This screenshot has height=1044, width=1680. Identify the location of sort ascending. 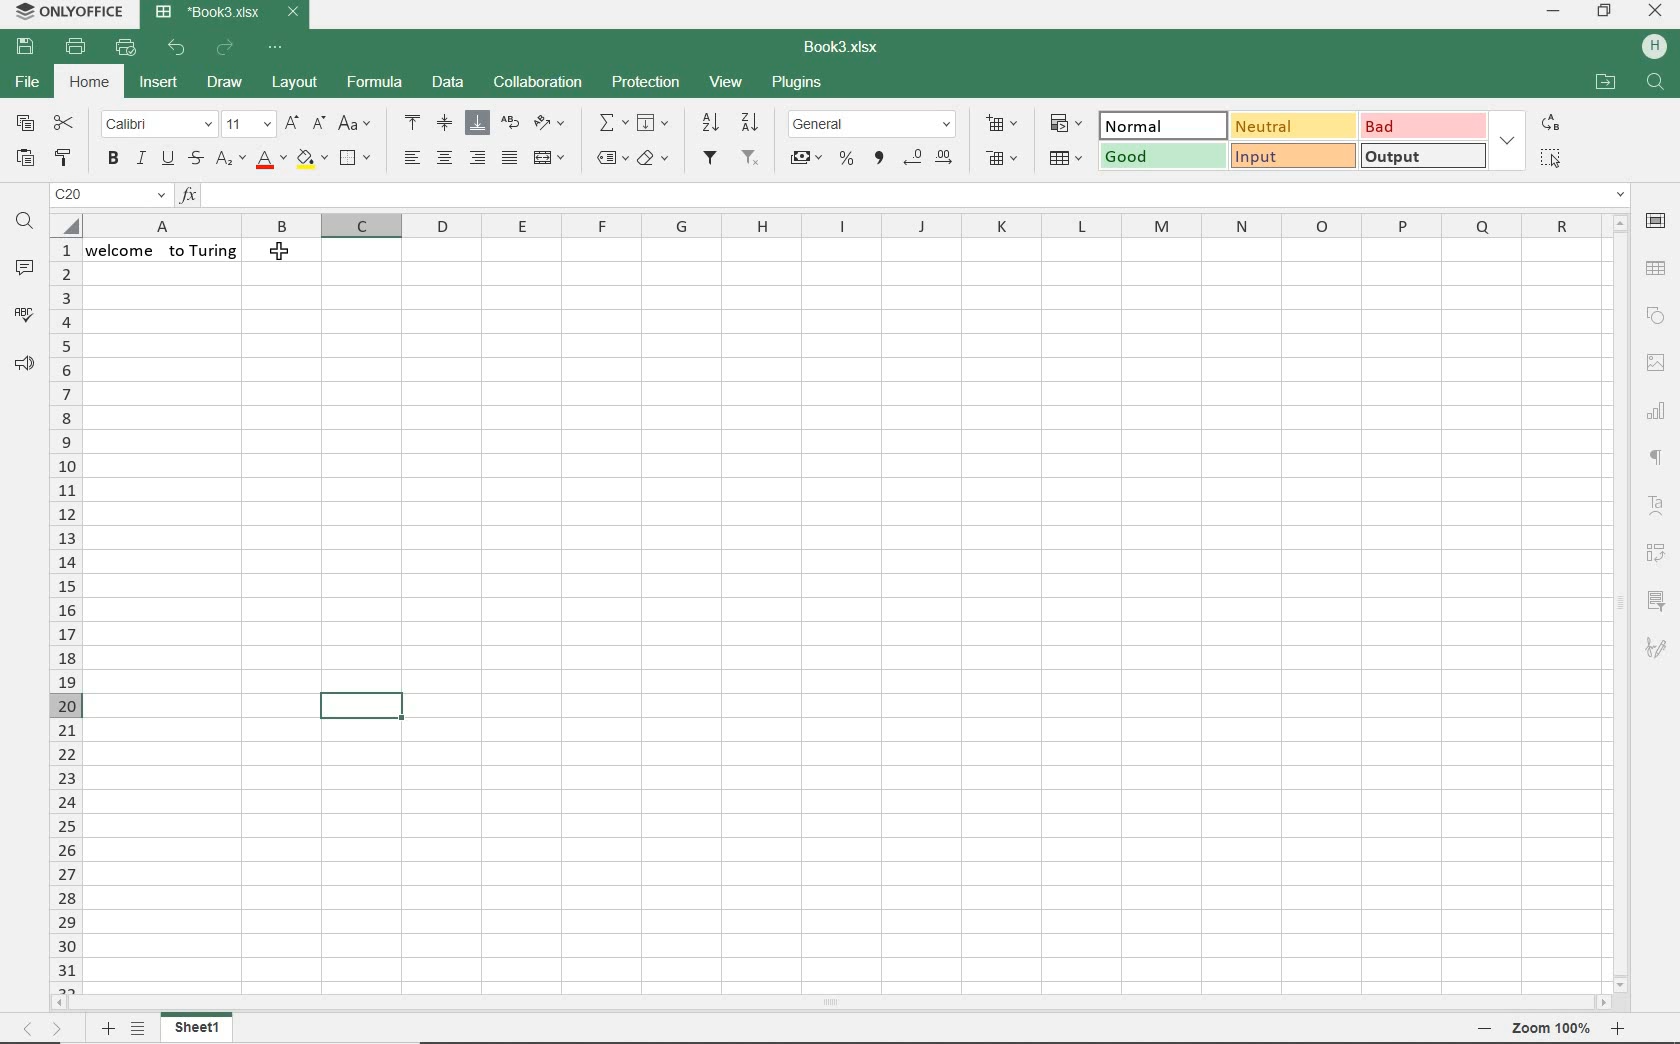
(711, 123).